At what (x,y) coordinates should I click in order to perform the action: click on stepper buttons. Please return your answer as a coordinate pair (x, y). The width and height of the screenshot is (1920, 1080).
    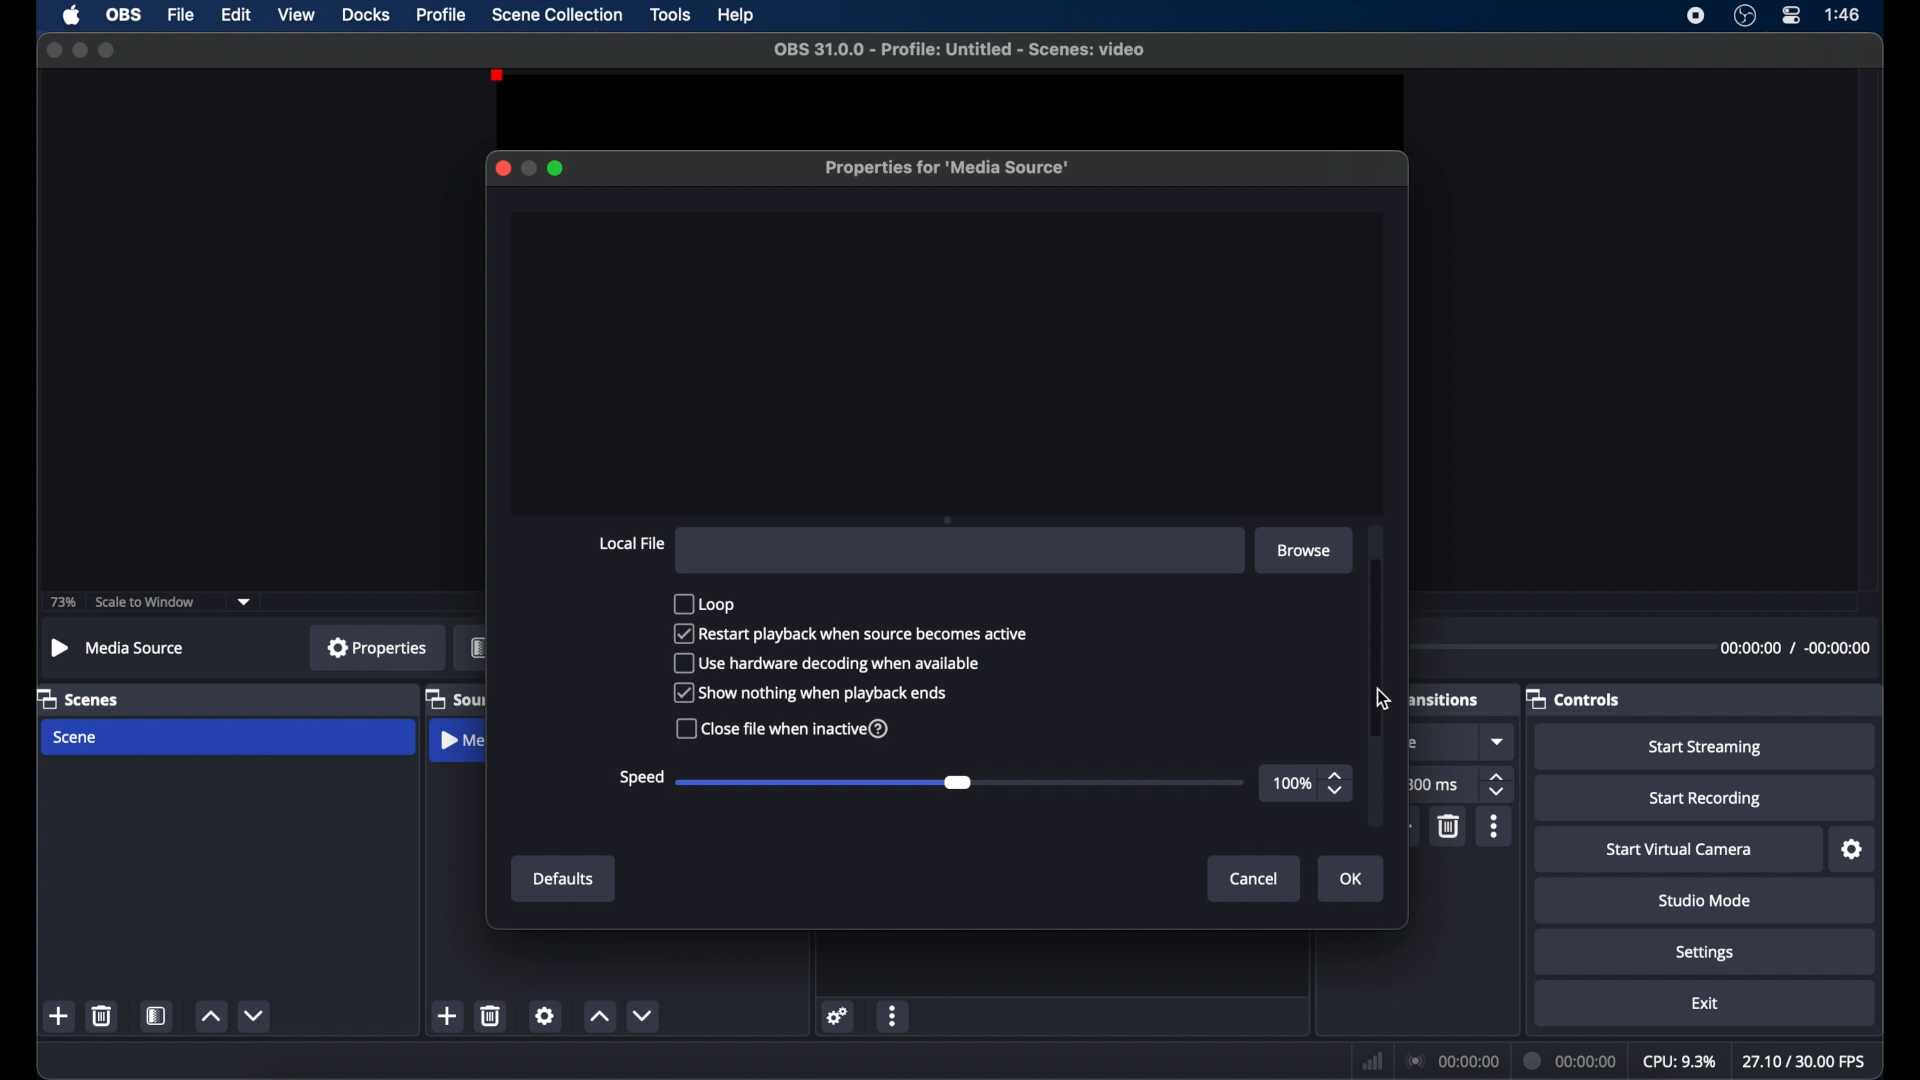
    Looking at the image, I should click on (1498, 785).